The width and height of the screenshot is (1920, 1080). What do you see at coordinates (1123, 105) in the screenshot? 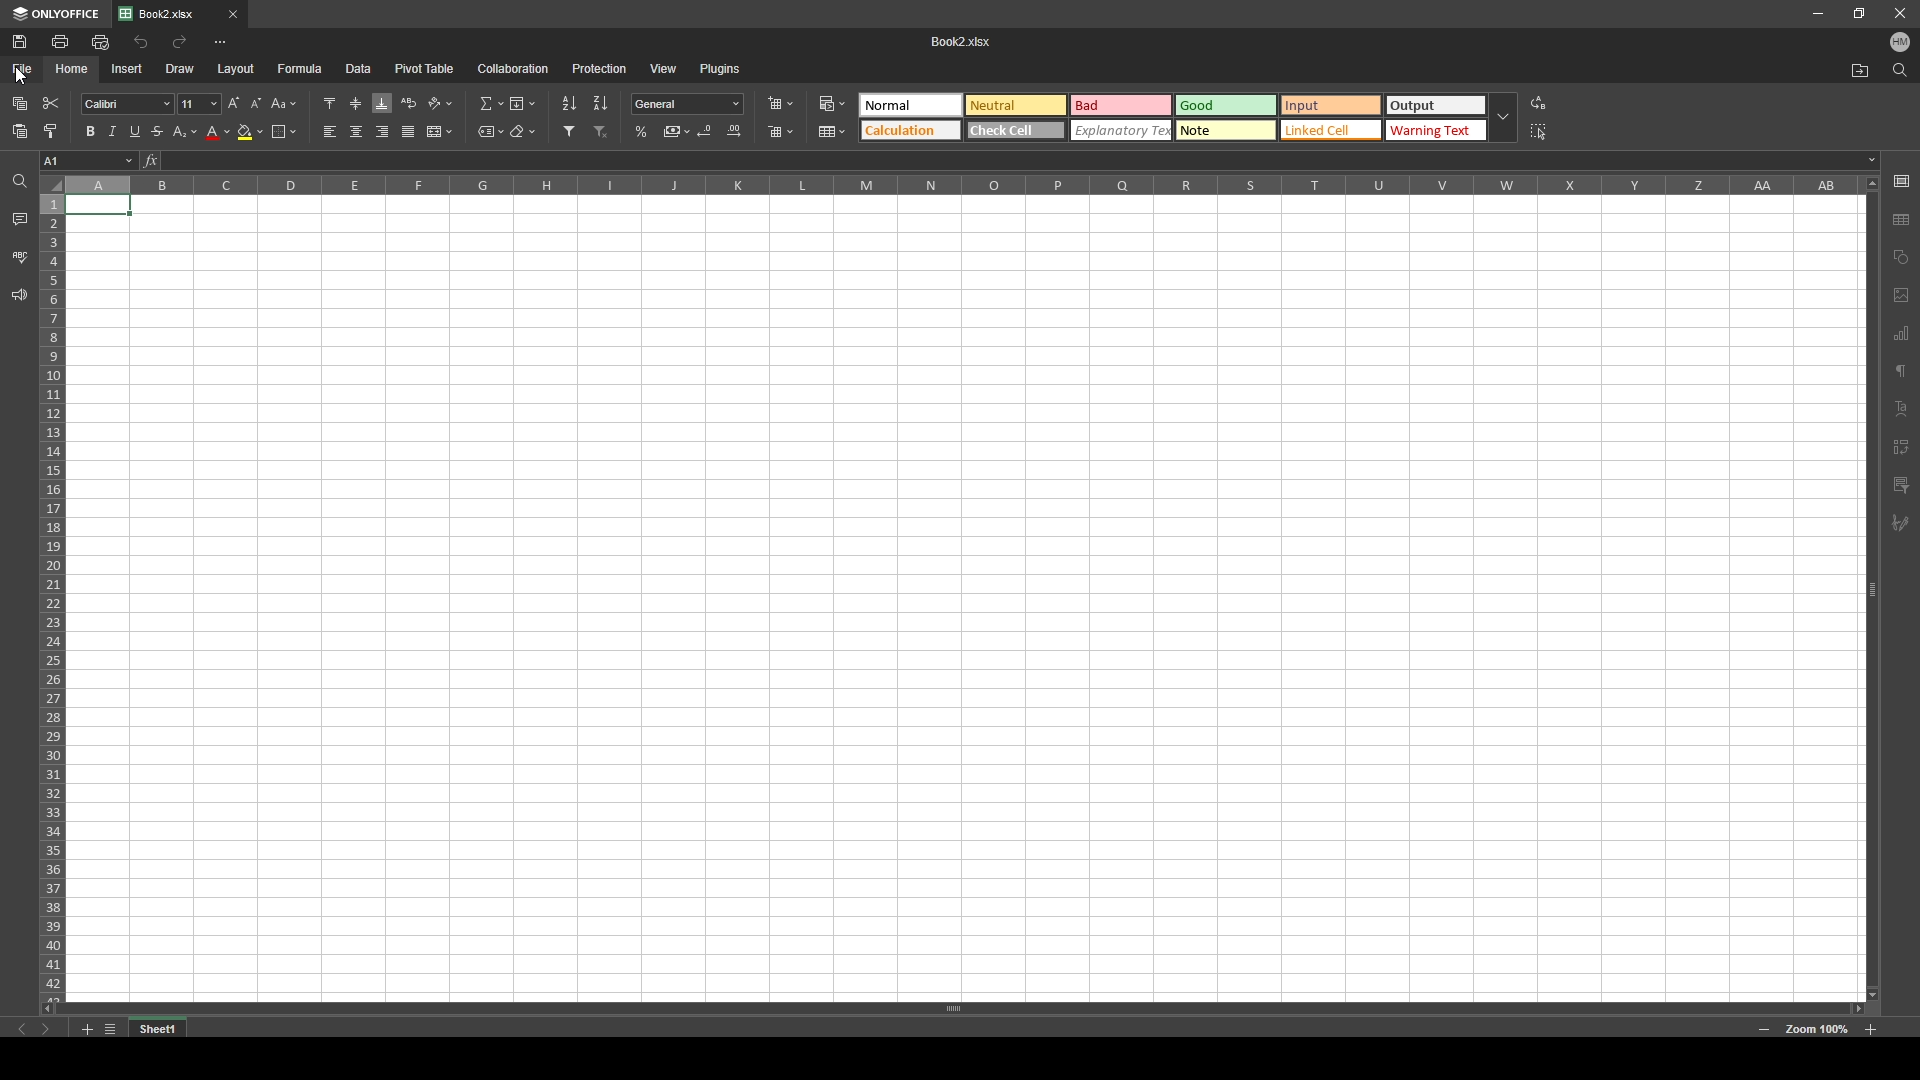
I see `Bad` at bounding box center [1123, 105].